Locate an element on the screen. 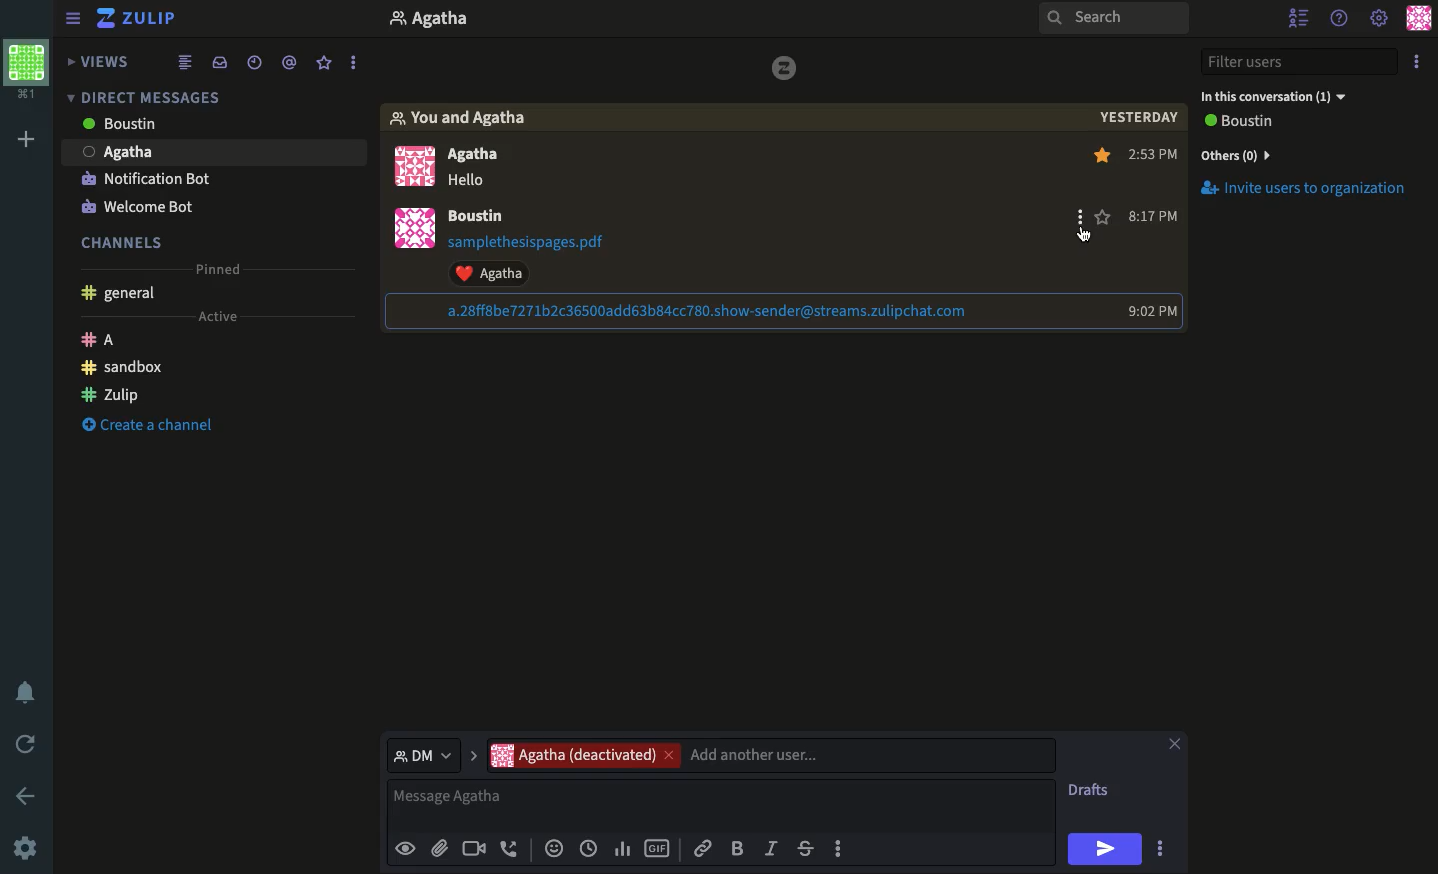 This screenshot has width=1438, height=874. options is located at coordinates (1163, 851).